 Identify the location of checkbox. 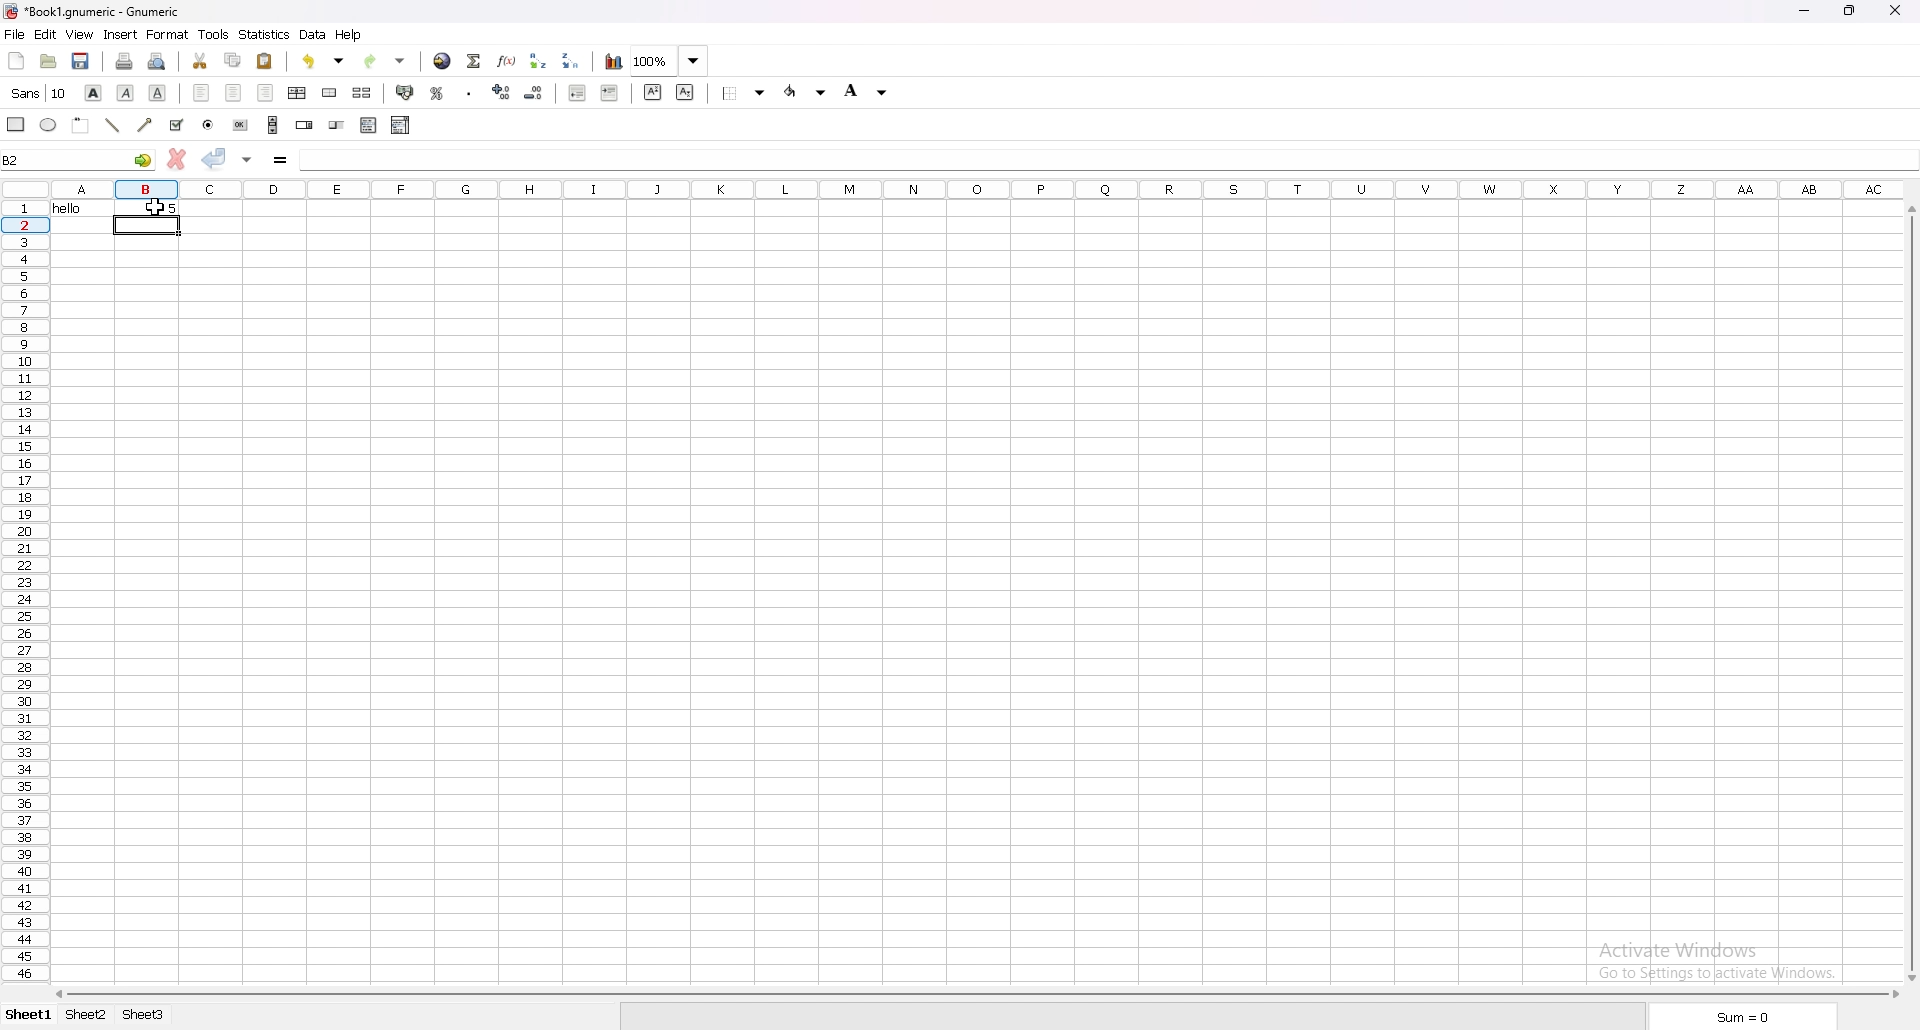
(175, 125).